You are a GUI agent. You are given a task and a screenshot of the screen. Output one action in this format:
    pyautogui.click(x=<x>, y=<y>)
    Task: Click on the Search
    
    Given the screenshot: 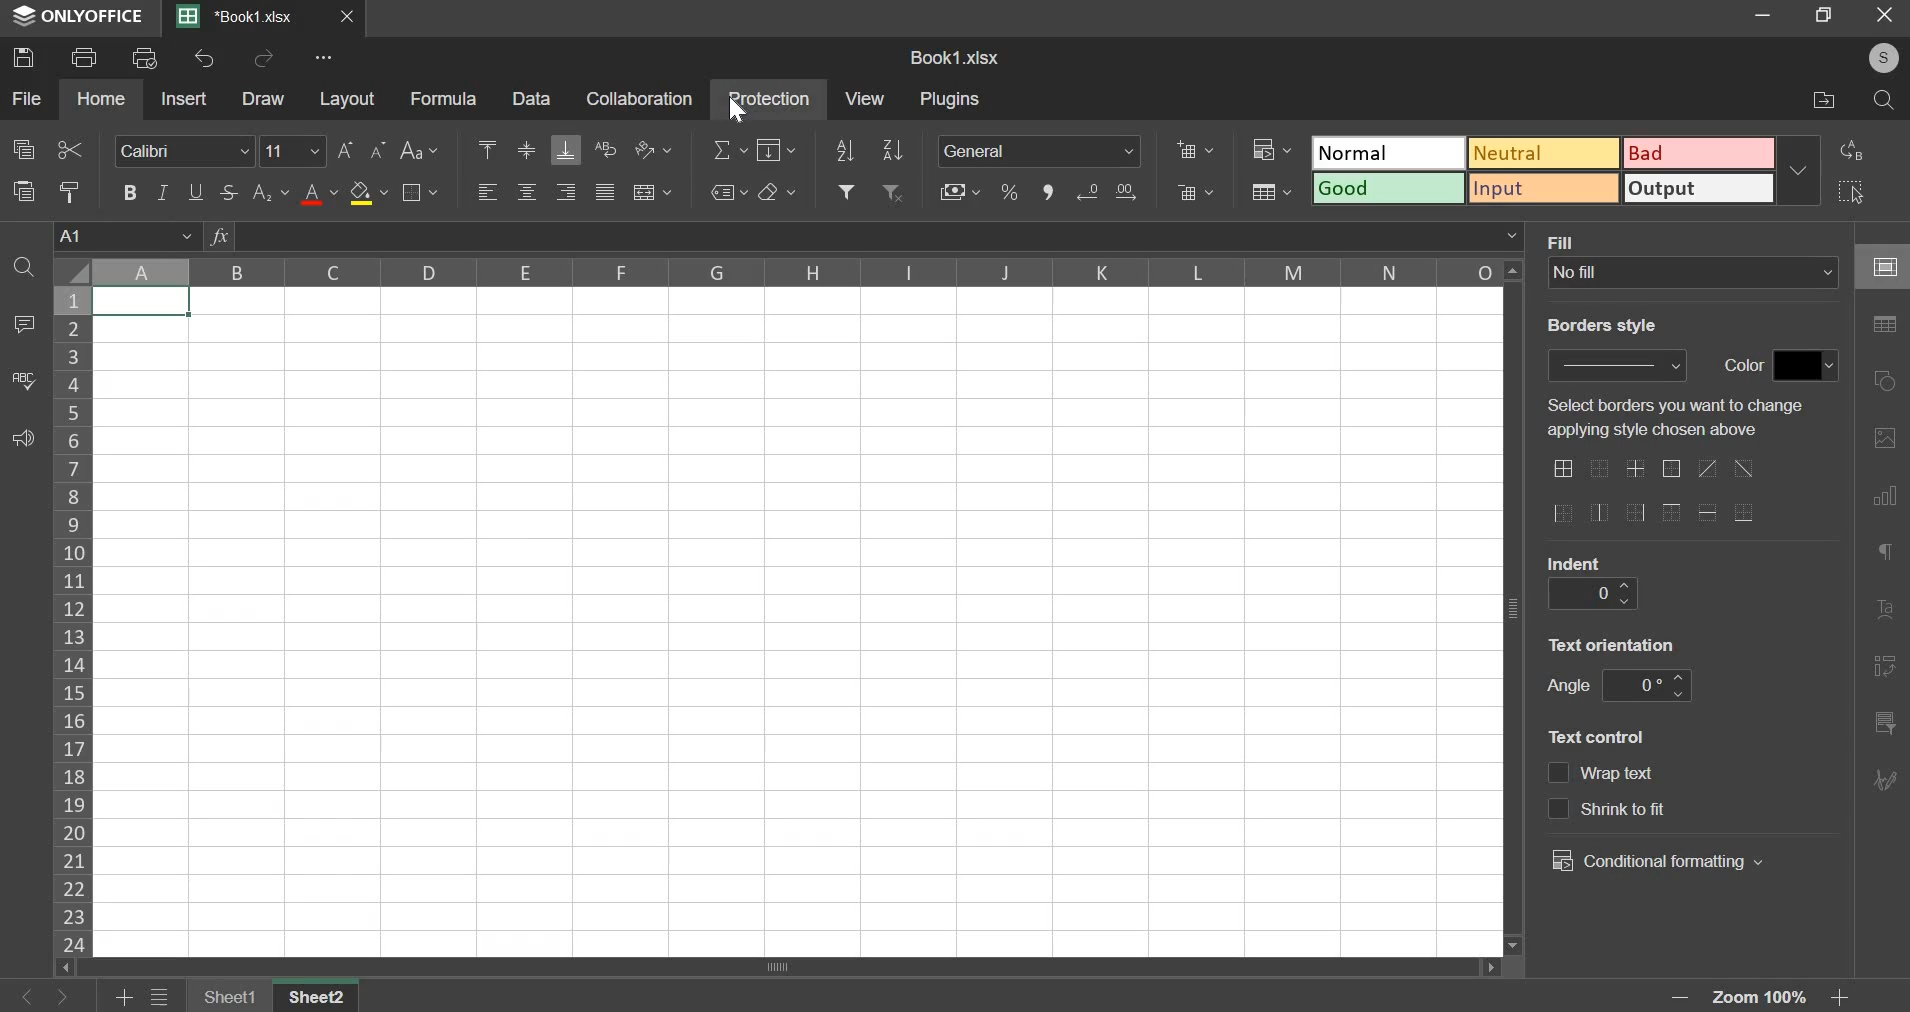 What is the action you would take?
    pyautogui.click(x=1885, y=101)
    